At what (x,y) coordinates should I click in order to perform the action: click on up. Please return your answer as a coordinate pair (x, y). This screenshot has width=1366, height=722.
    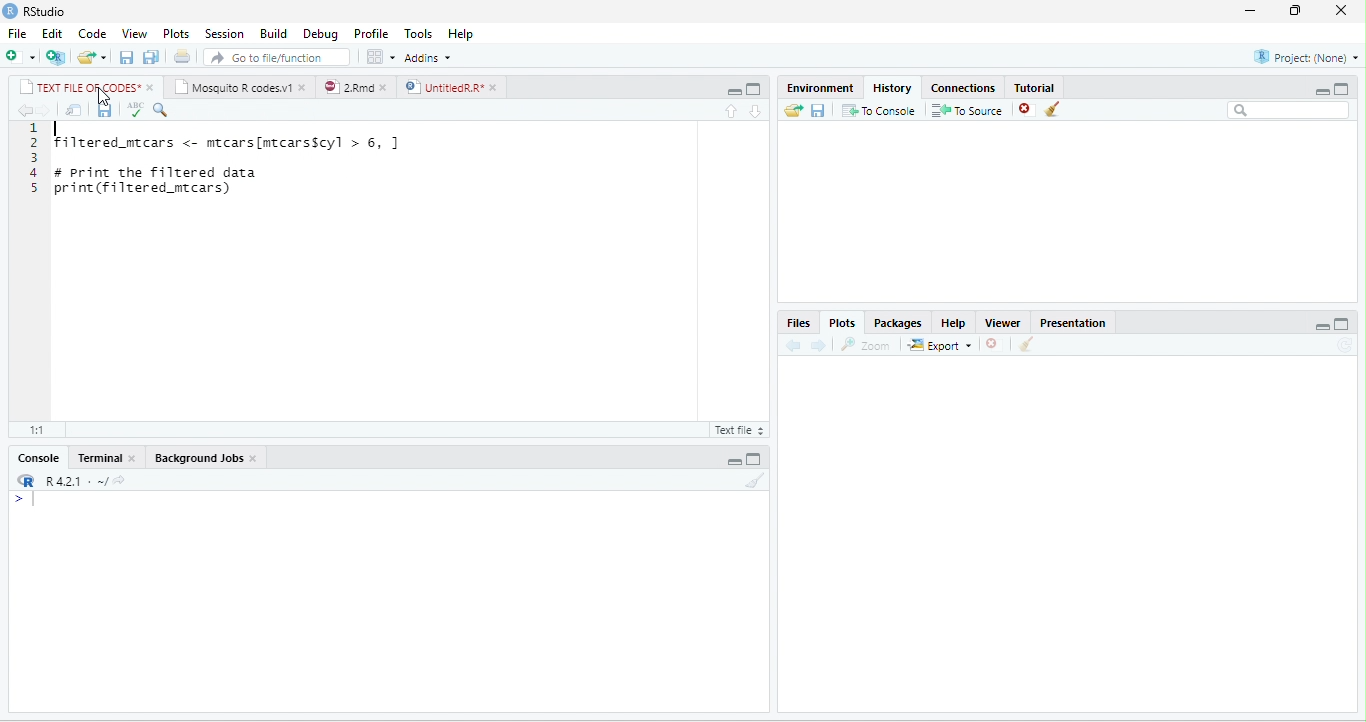
    Looking at the image, I should click on (731, 111).